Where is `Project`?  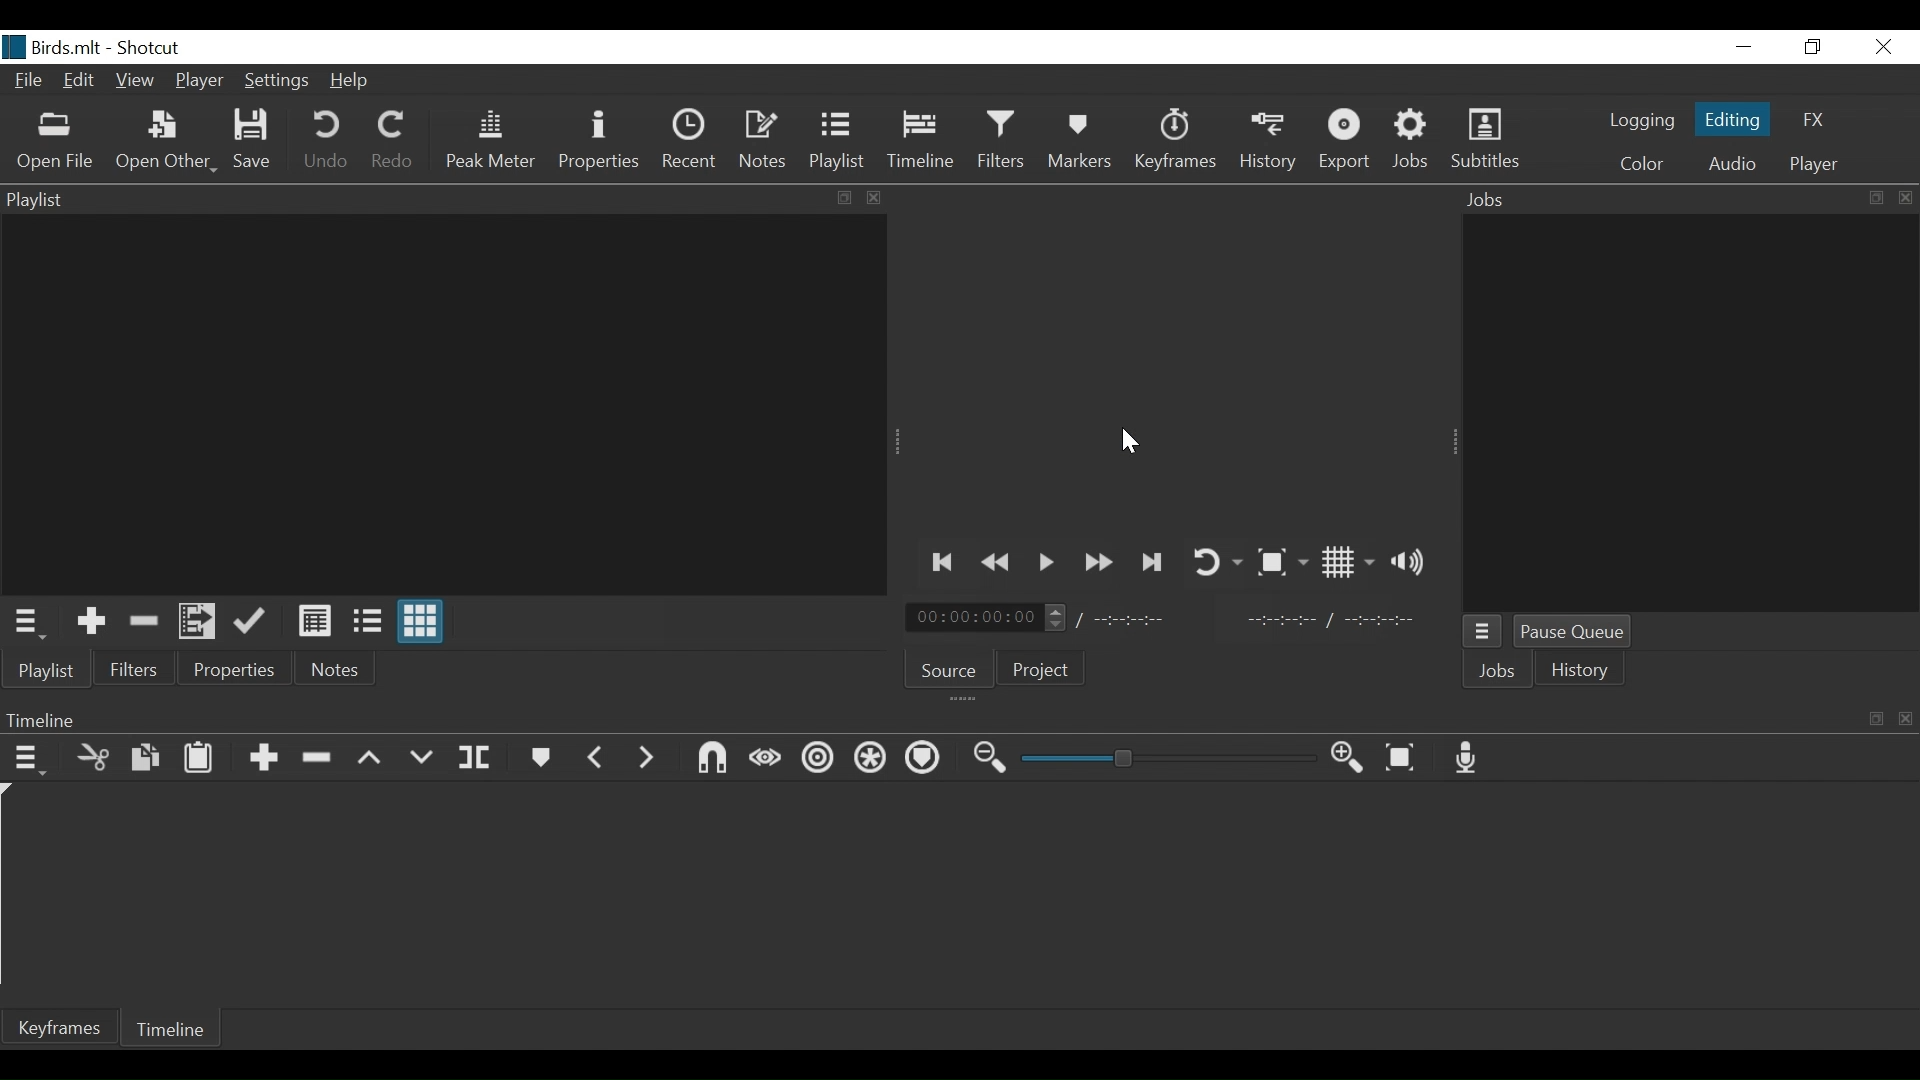
Project is located at coordinates (1042, 672).